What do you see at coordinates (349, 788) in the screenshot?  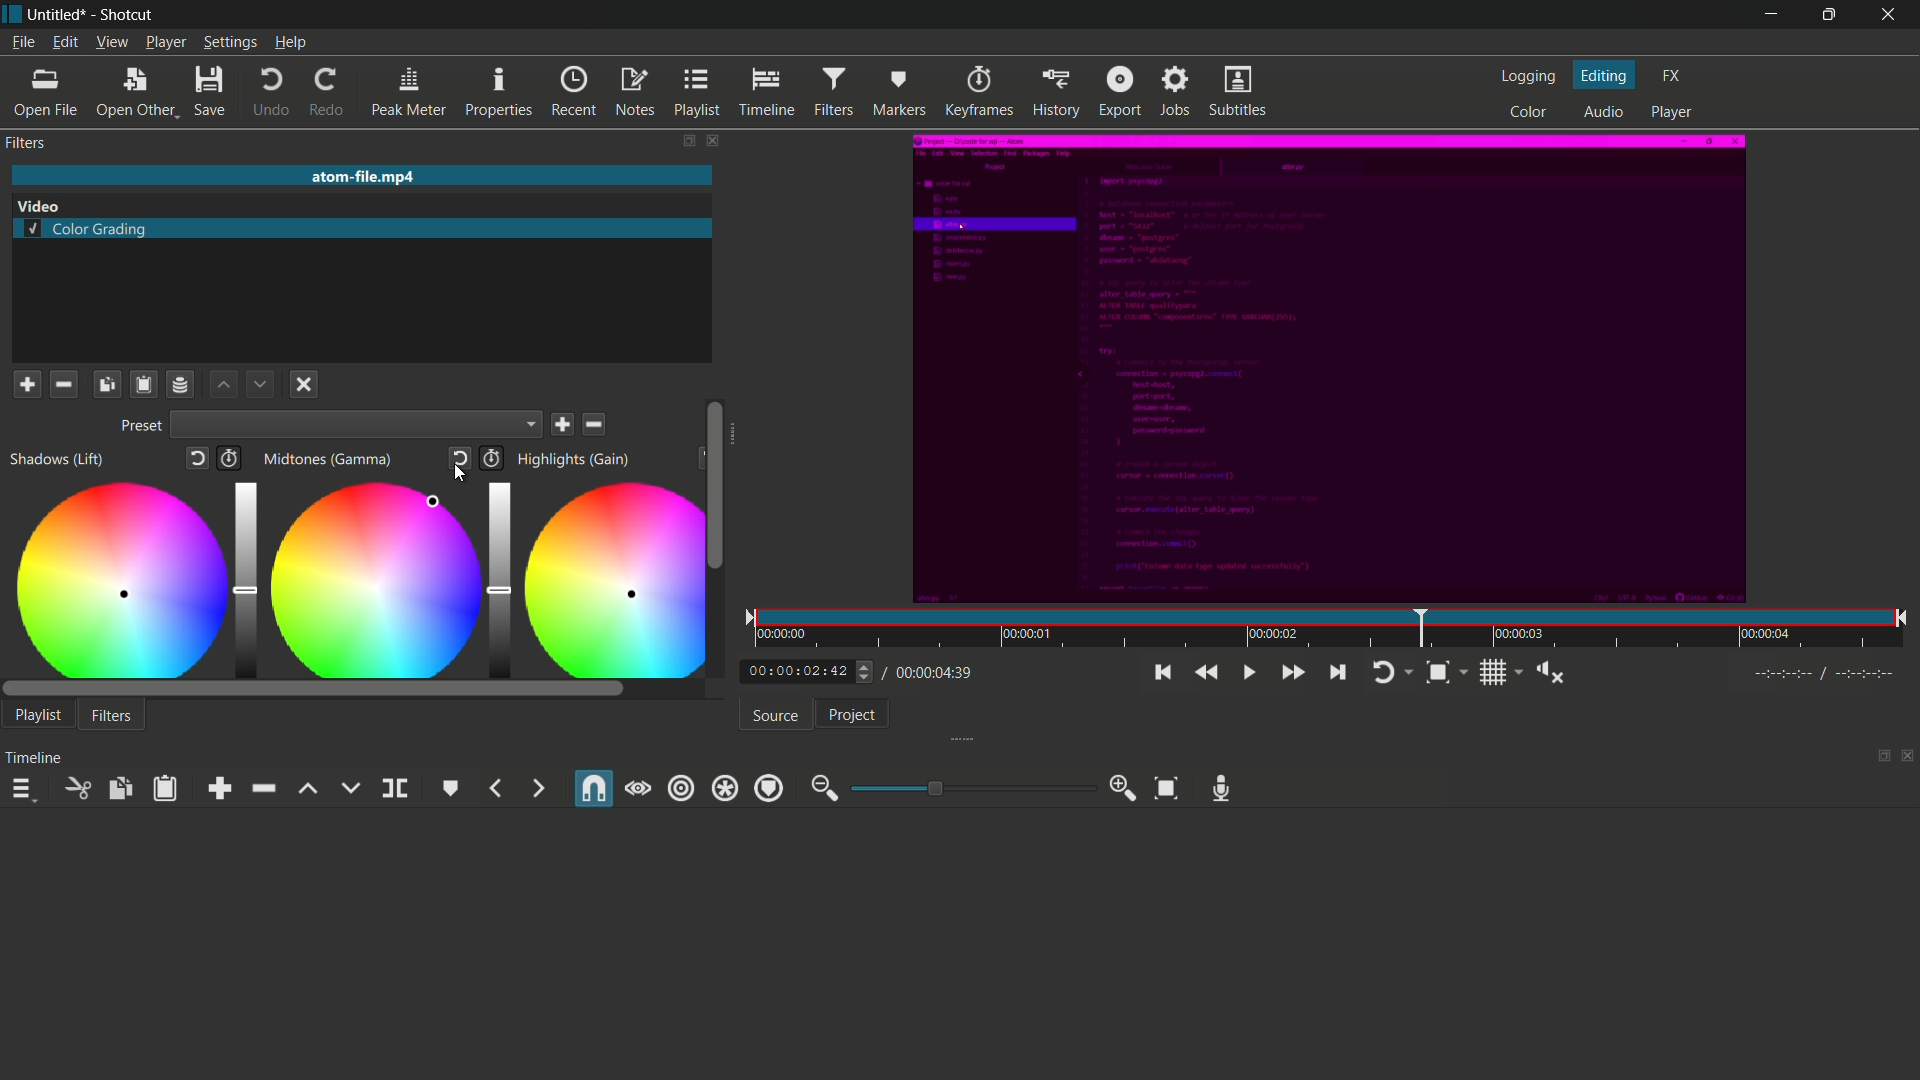 I see `overwrite` at bounding box center [349, 788].